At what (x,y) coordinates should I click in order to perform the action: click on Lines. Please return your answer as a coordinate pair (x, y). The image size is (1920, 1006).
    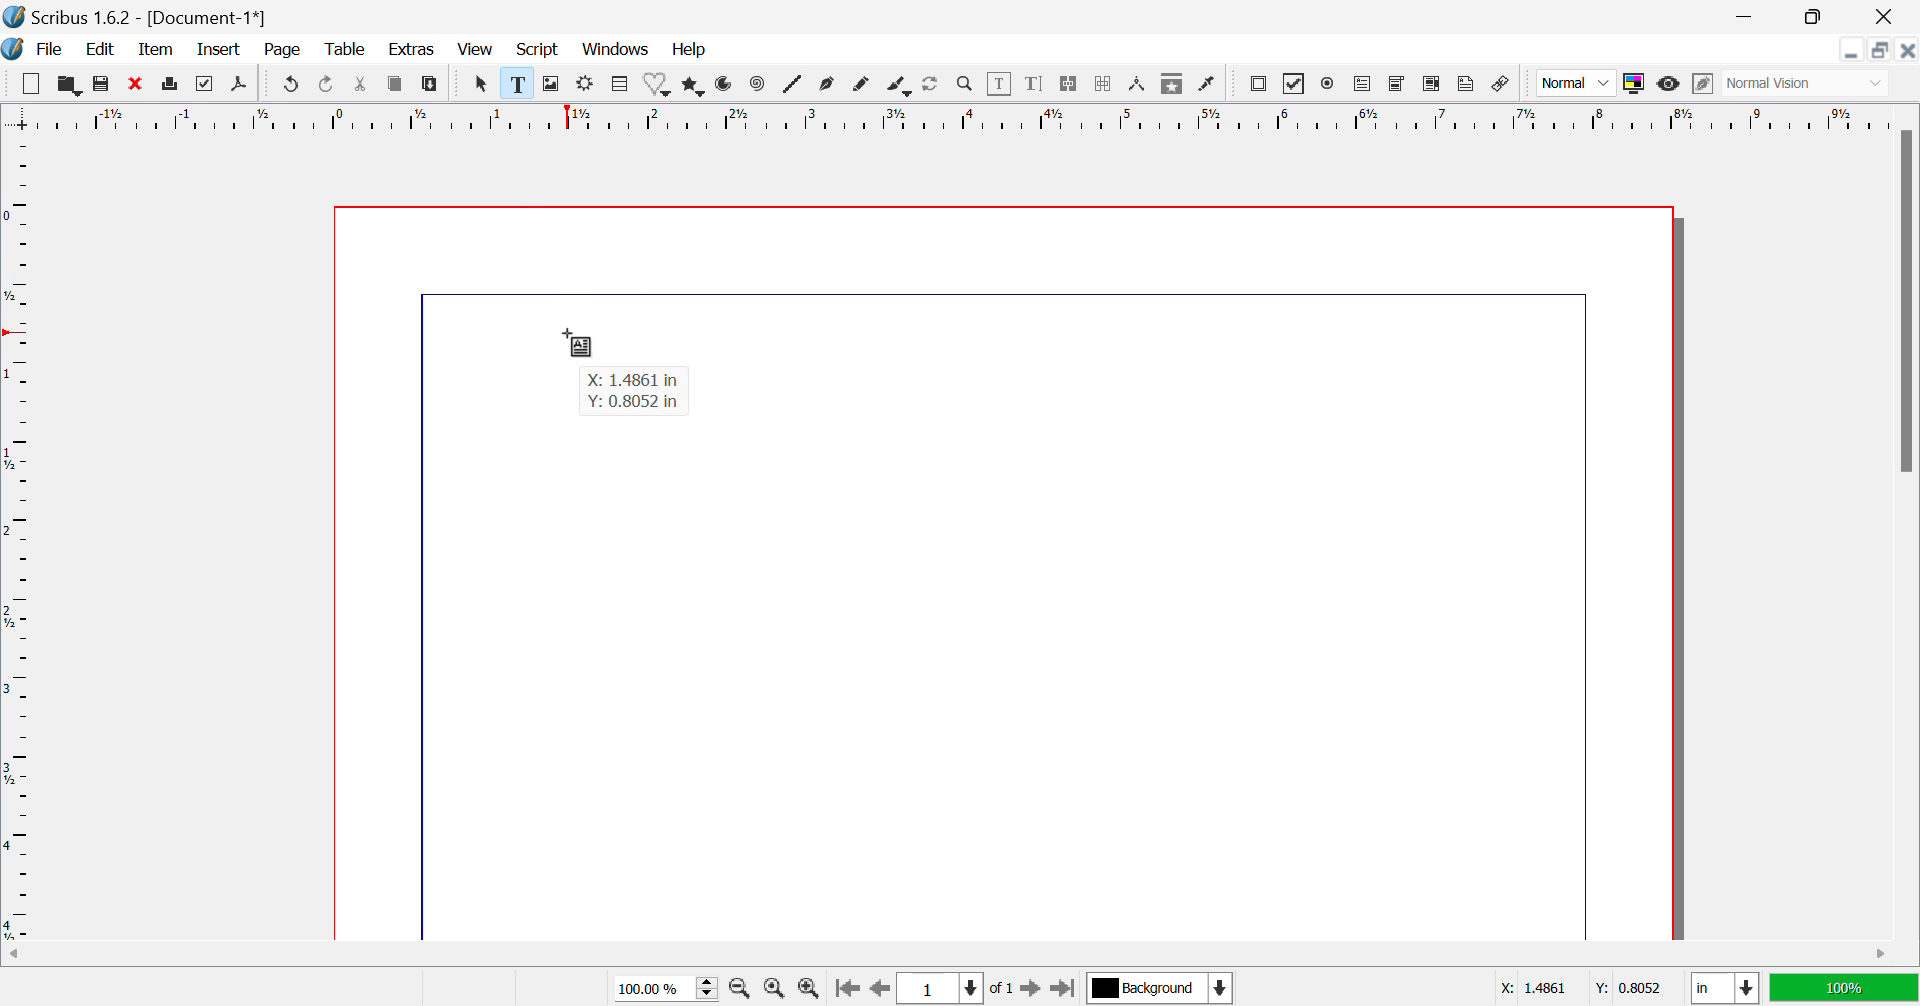
    Looking at the image, I should click on (793, 86).